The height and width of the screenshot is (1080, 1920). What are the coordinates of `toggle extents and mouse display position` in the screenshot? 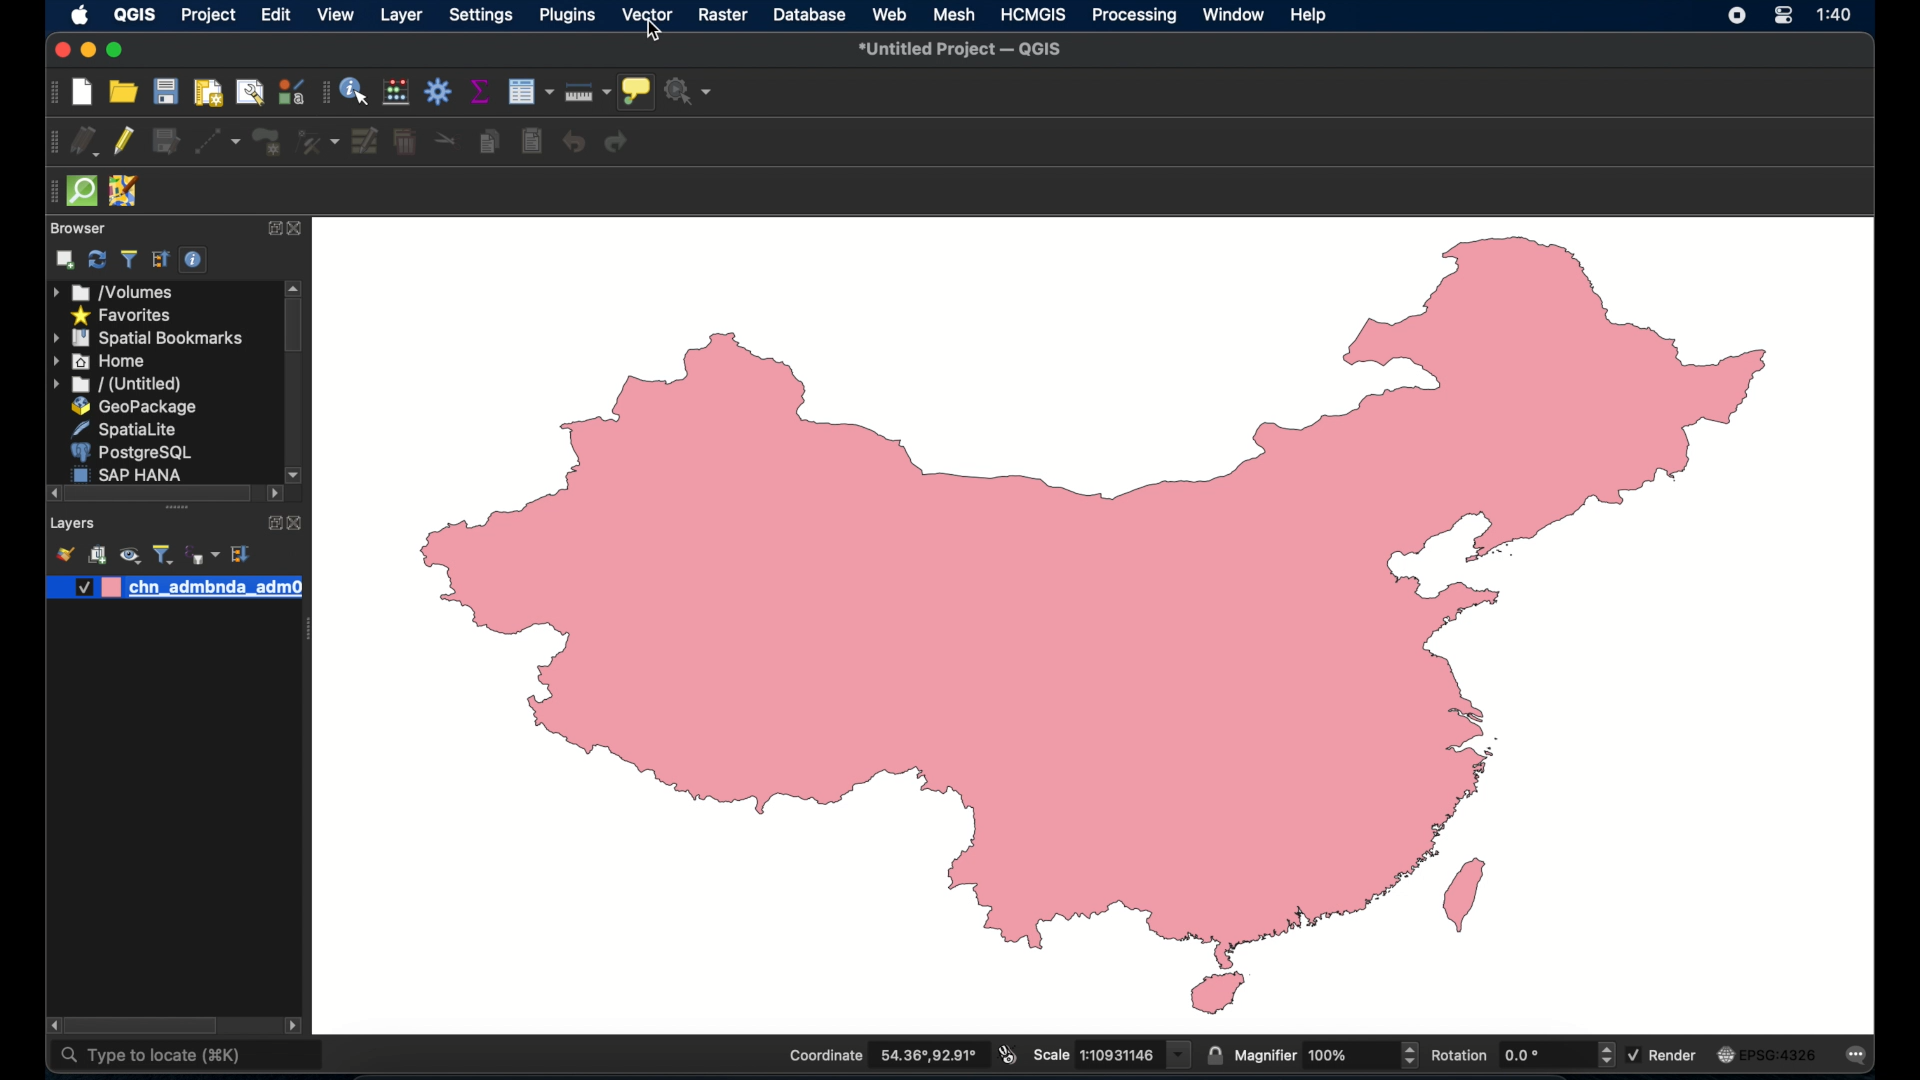 It's located at (1008, 1054).